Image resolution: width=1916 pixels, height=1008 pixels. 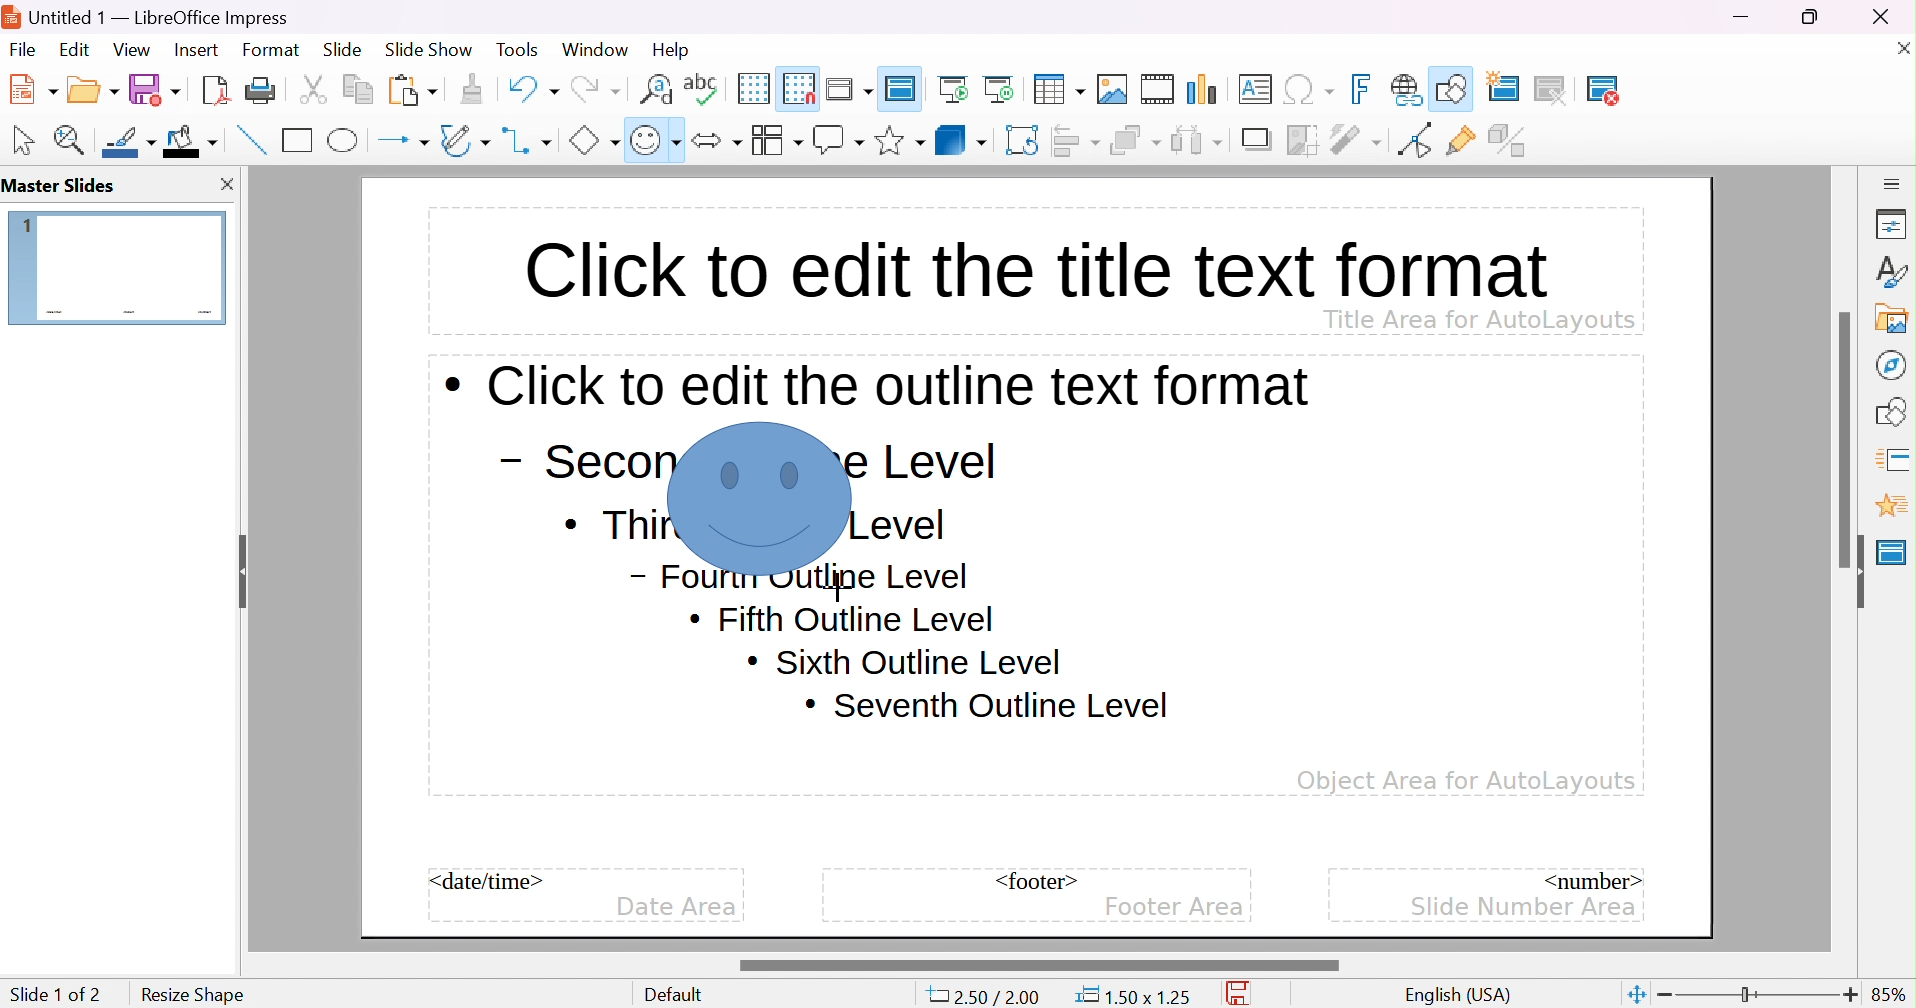 What do you see at coordinates (272, 49) in the screenshot?
I see `format` at bounding box center [272, 49].